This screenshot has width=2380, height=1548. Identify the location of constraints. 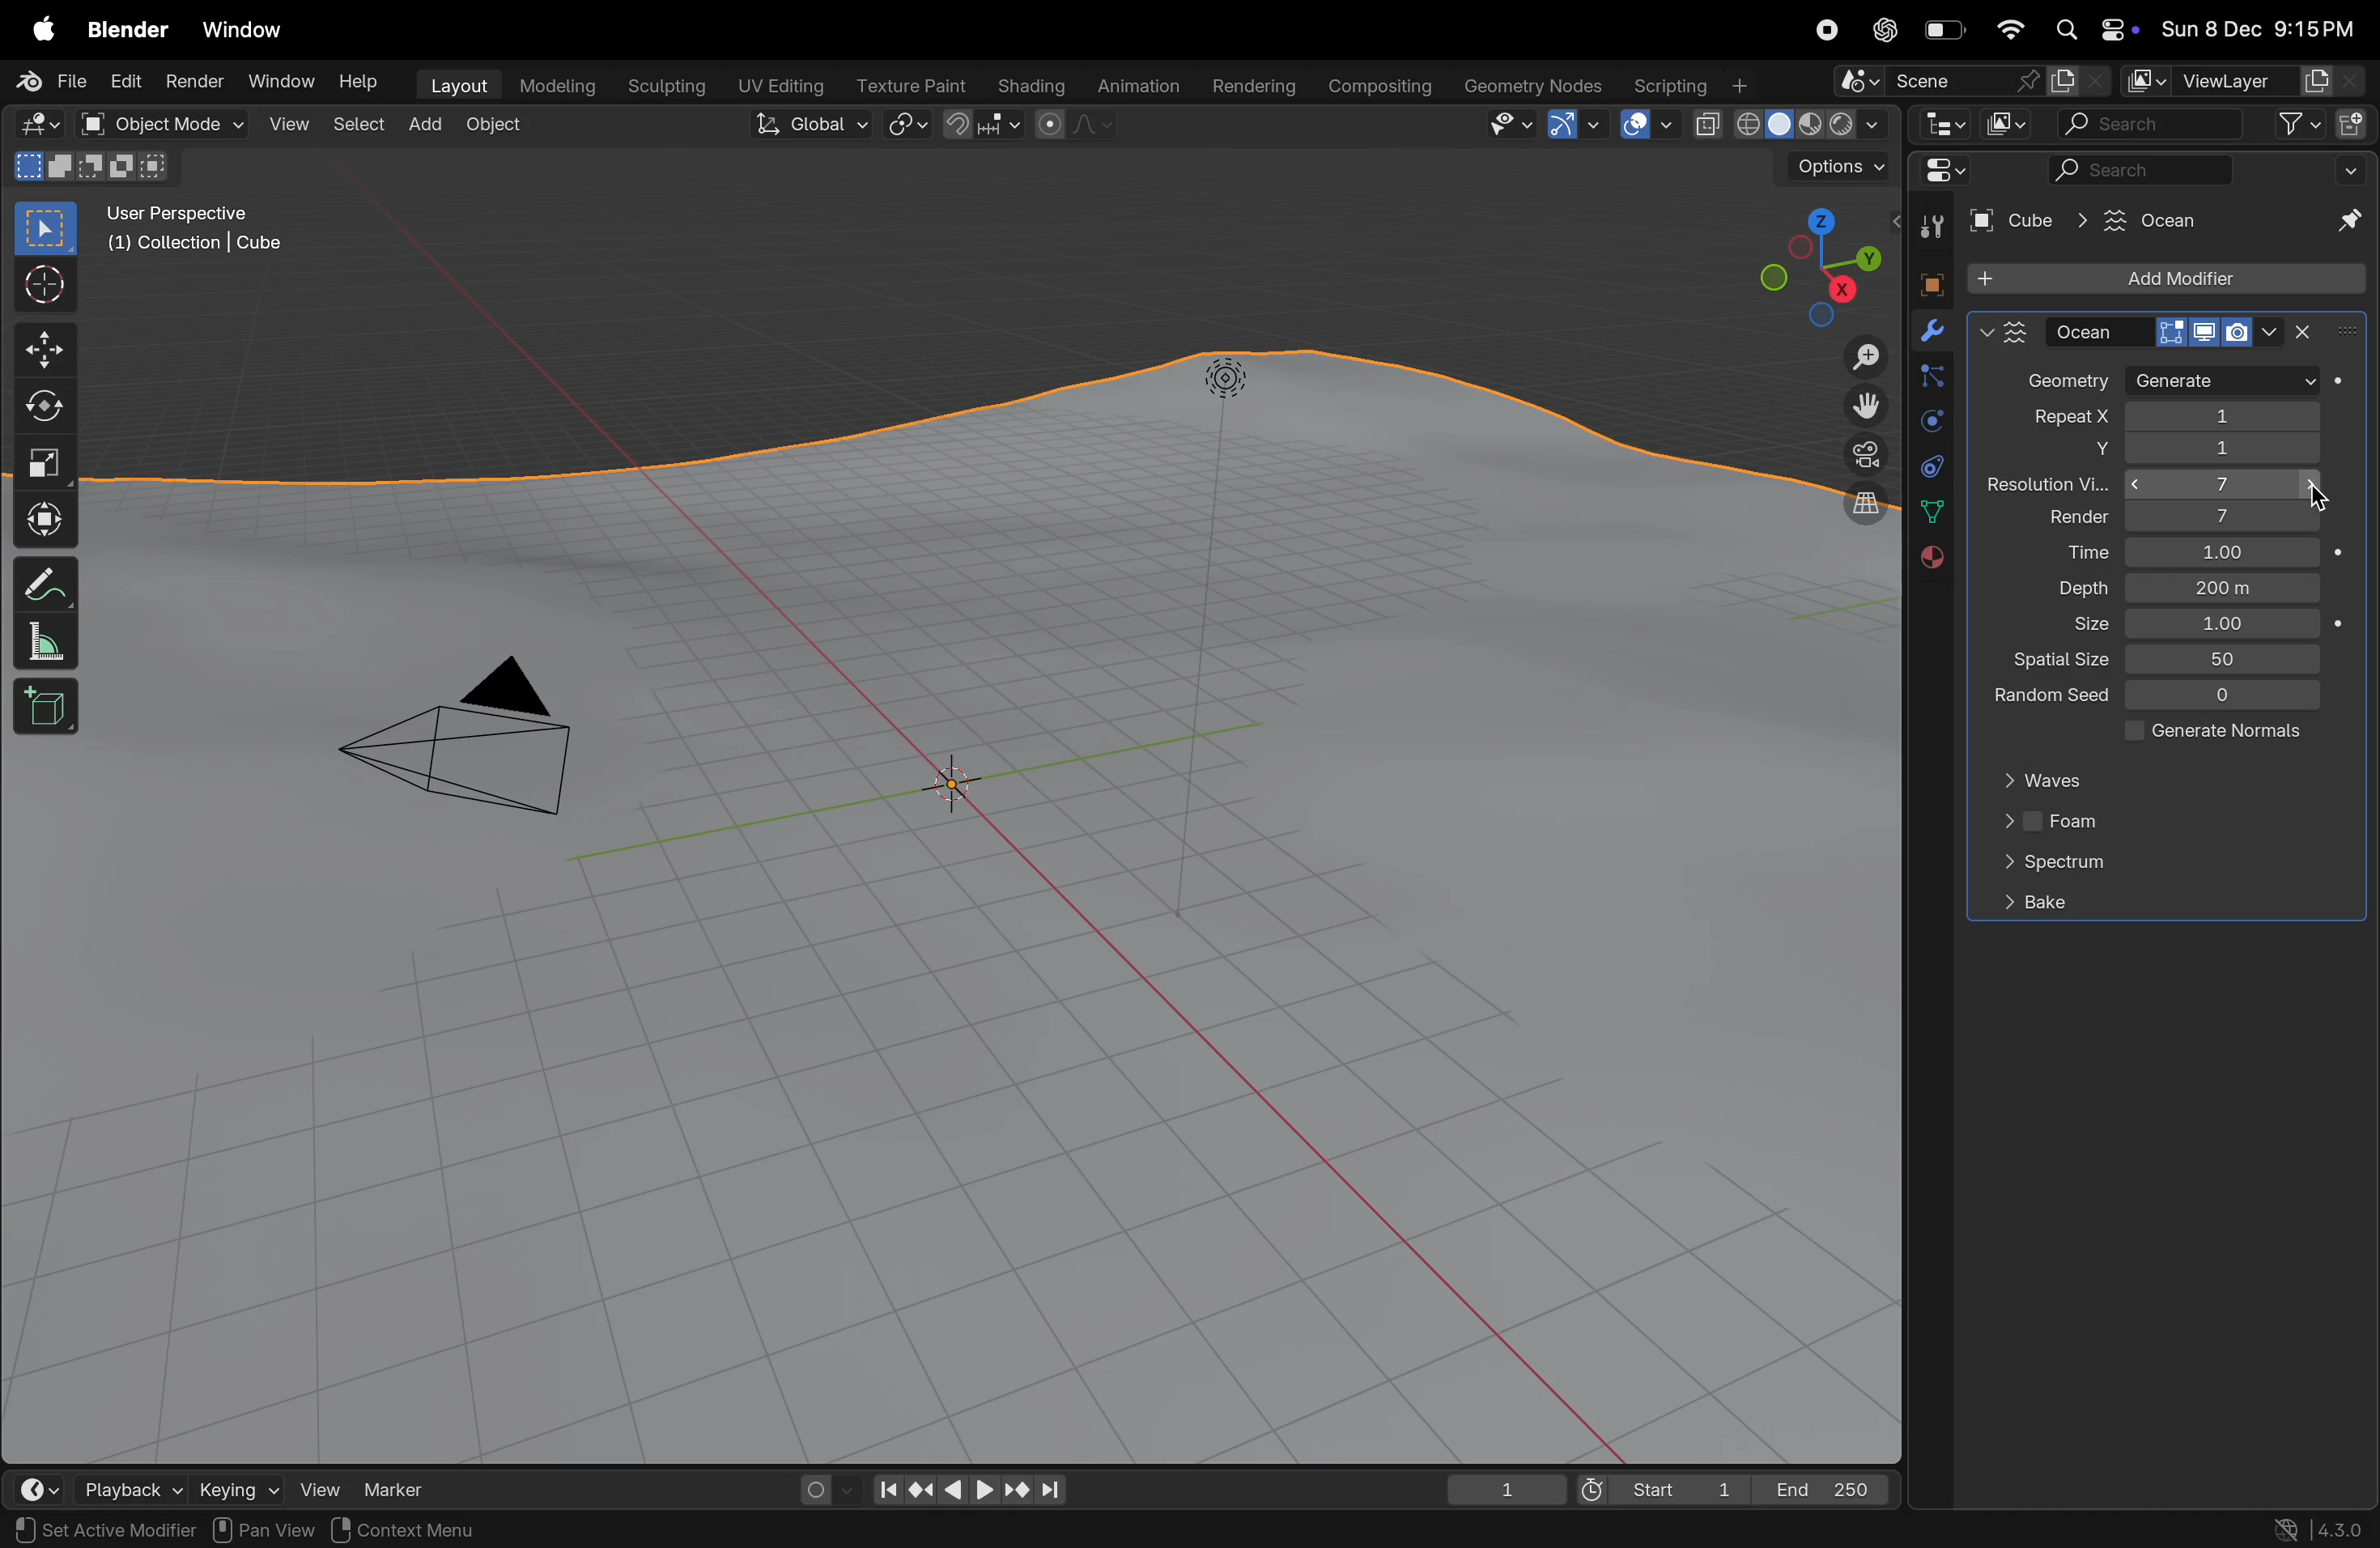
(1930, 464).